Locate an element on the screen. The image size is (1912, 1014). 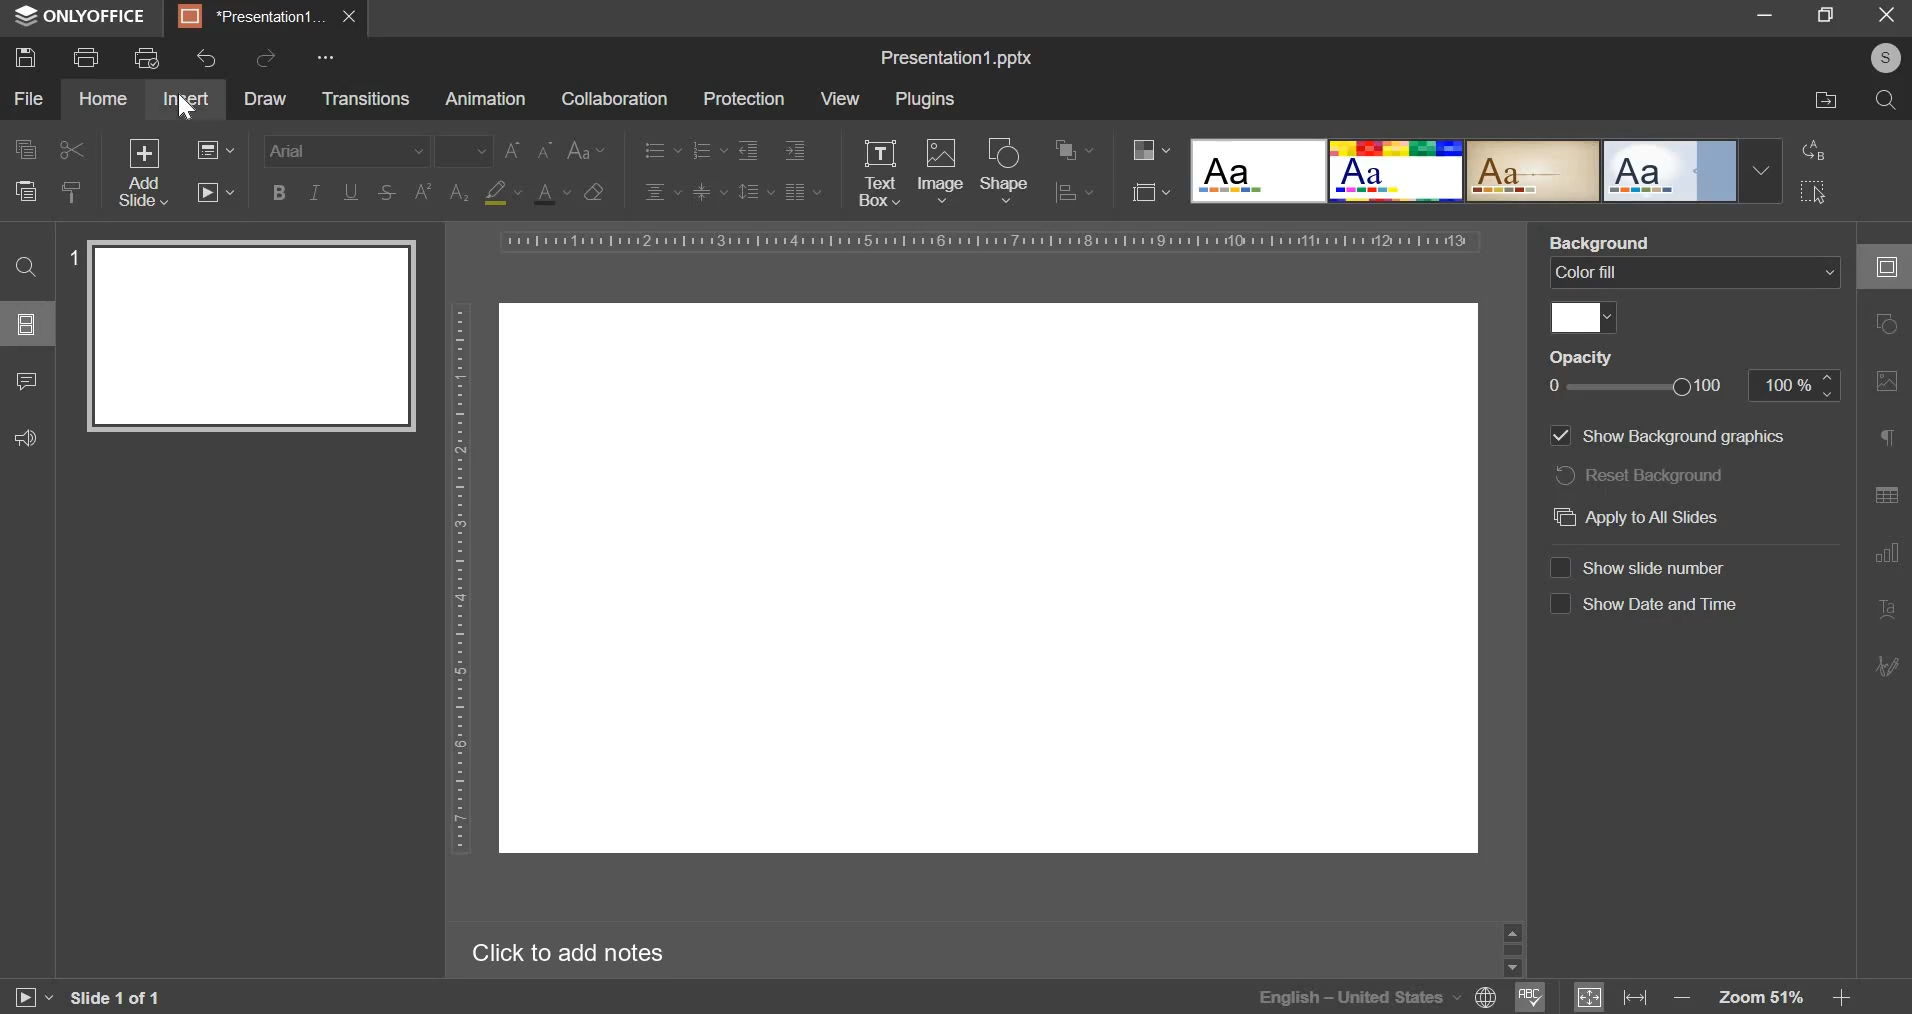
horizontal alignment is located at coordinates (661, 192).